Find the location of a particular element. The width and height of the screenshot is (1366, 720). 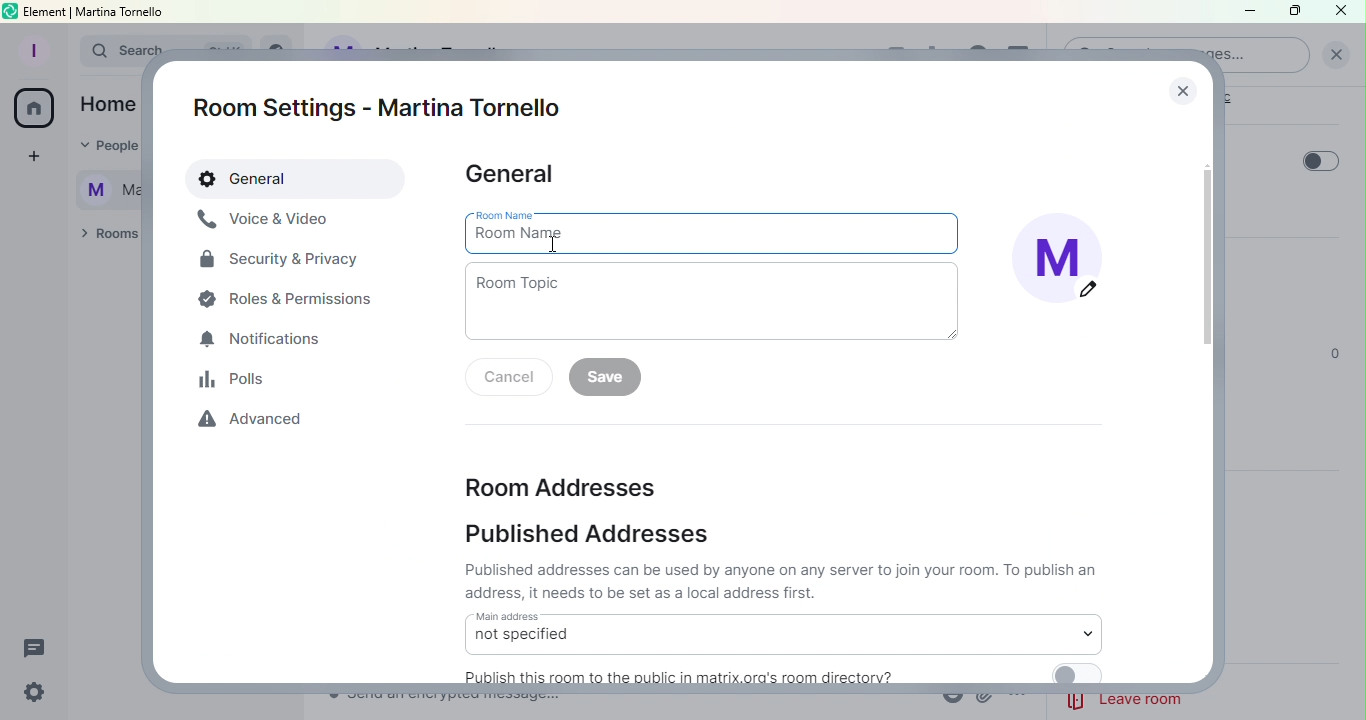

Room name is located at coordinates (715, 232).